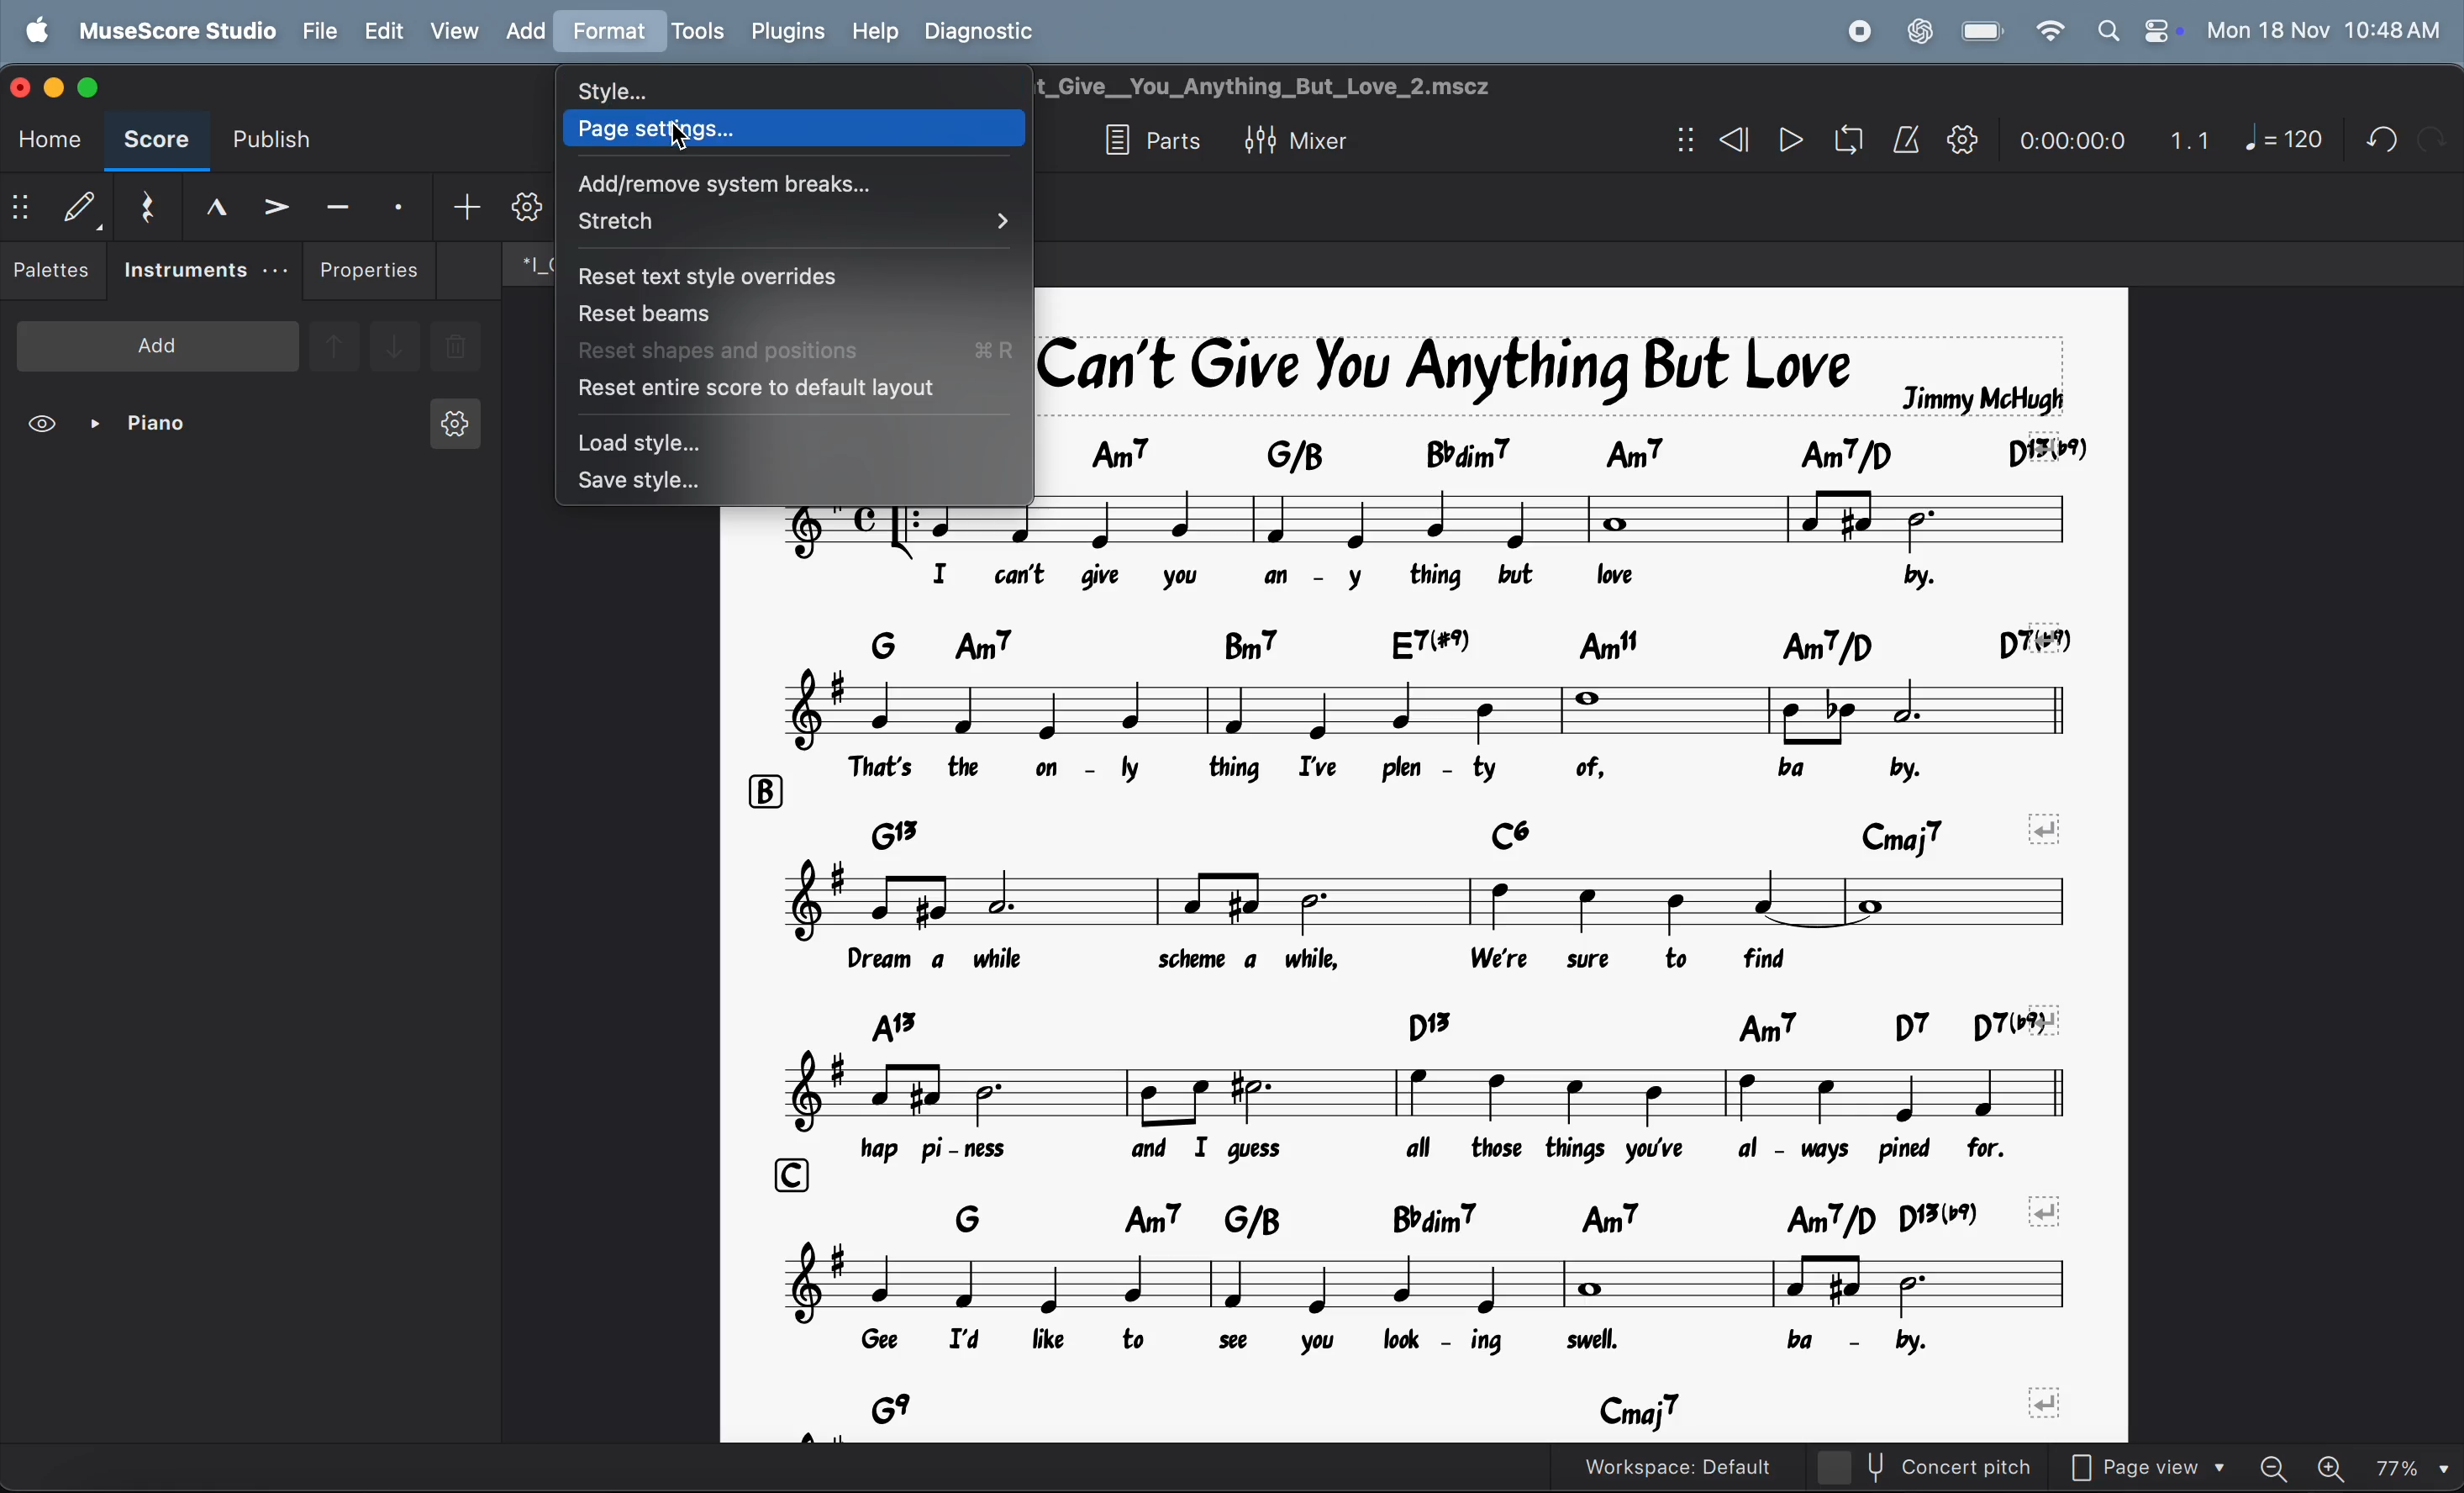 This screenshot has width=2464, height=1493. I want to click on undo, so click(2431, 138).